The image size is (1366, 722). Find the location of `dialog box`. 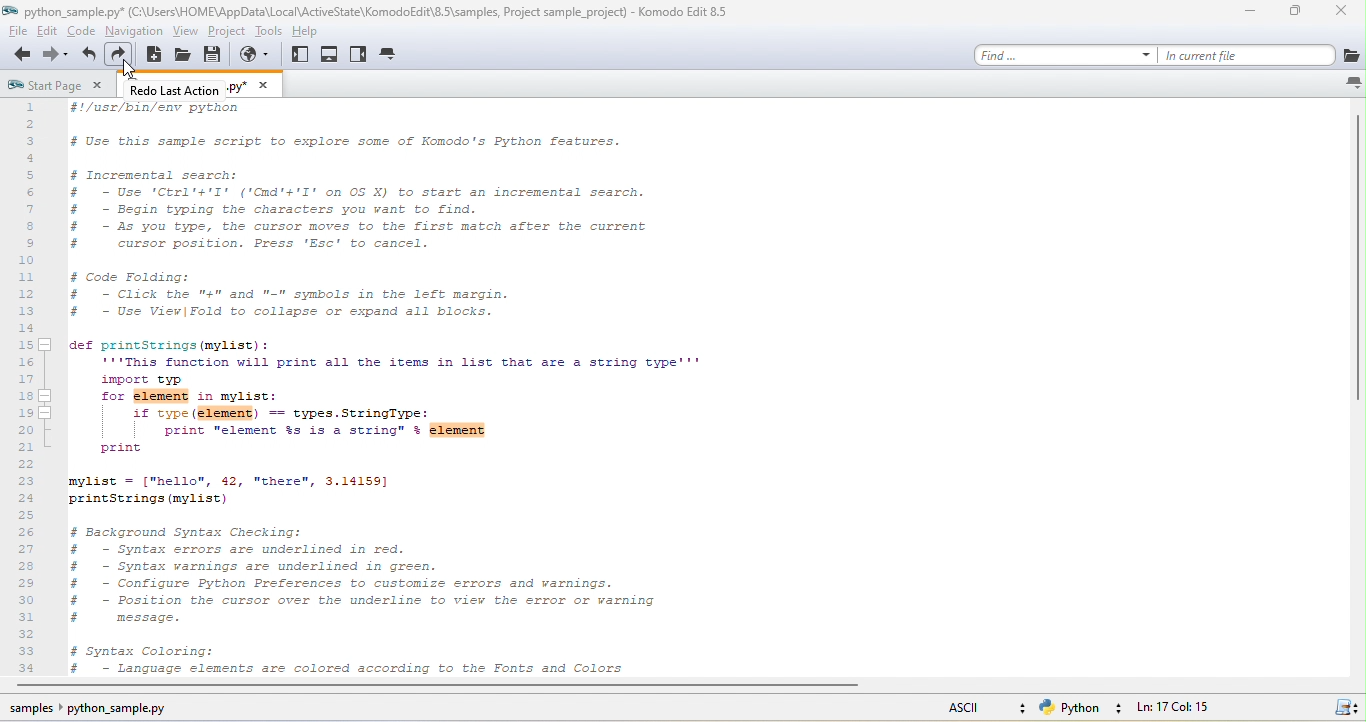

dialog box is located at coordinates (207, 88).